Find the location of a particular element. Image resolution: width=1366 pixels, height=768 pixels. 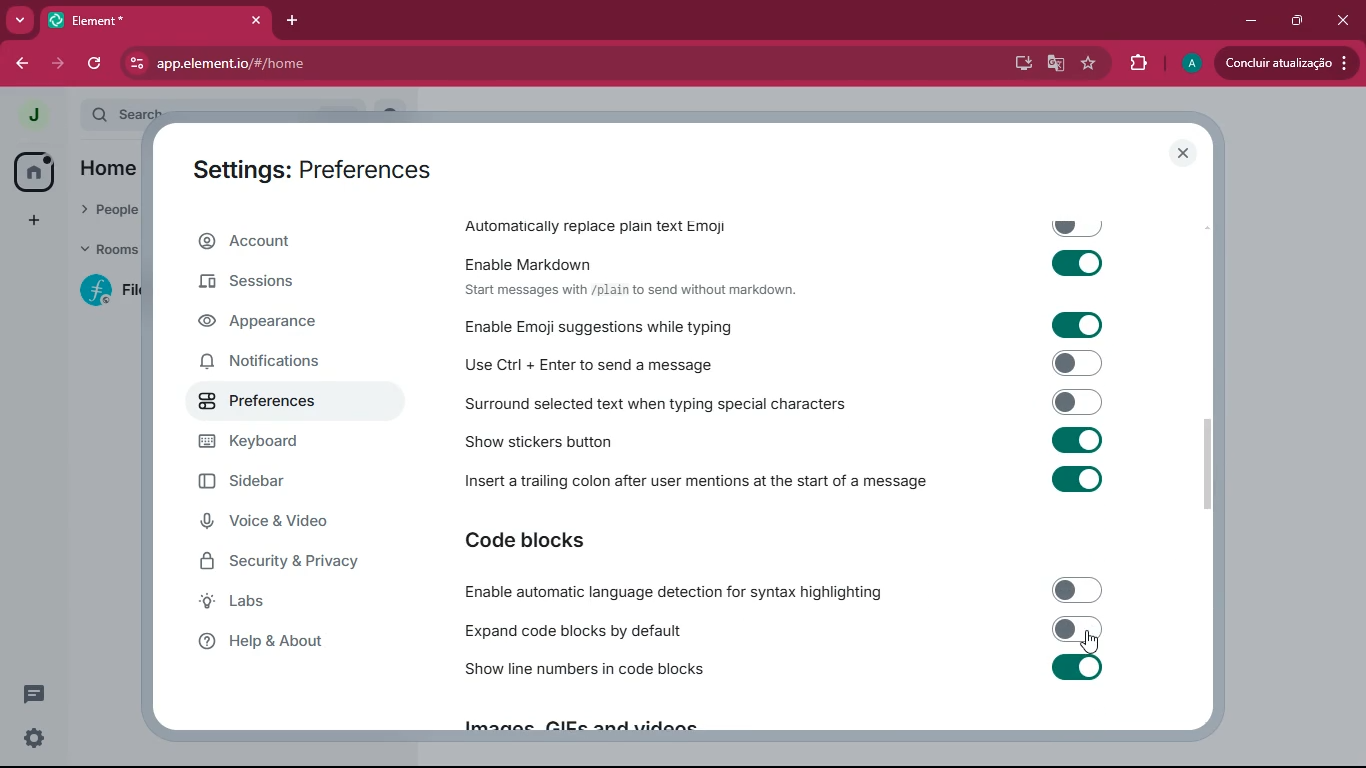

settings is located at coordinates (35, 739).